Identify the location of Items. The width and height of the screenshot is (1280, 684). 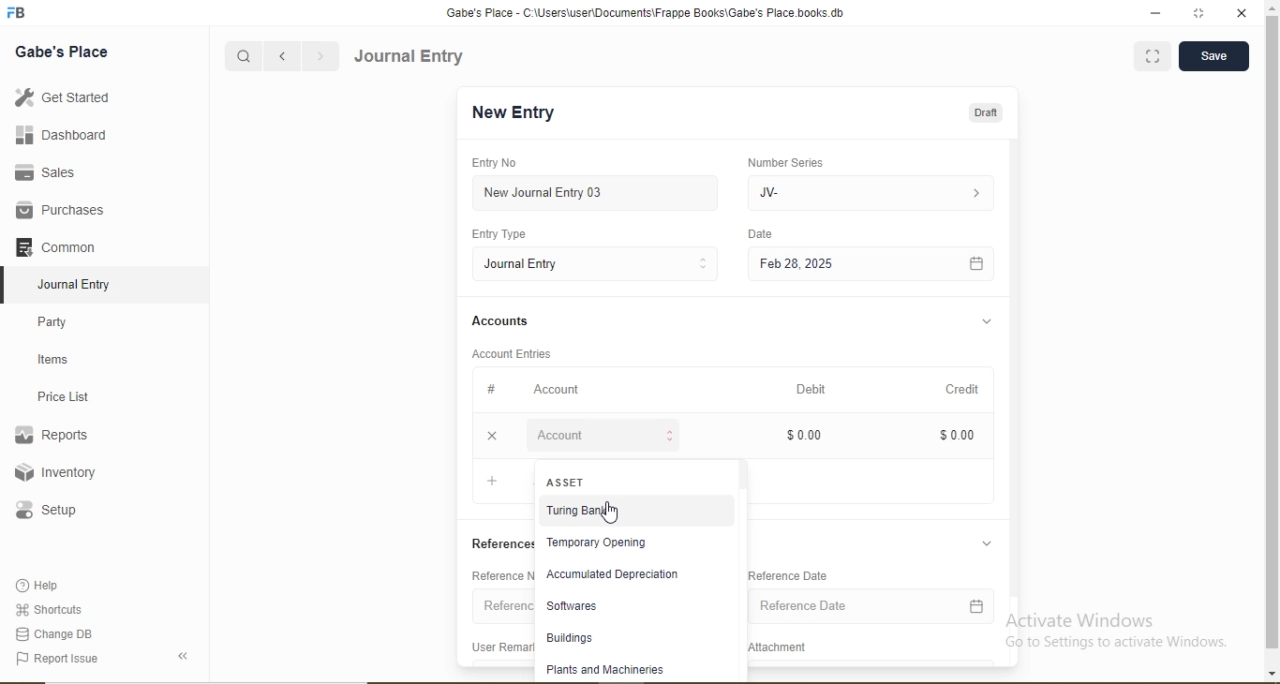
(53, 359).